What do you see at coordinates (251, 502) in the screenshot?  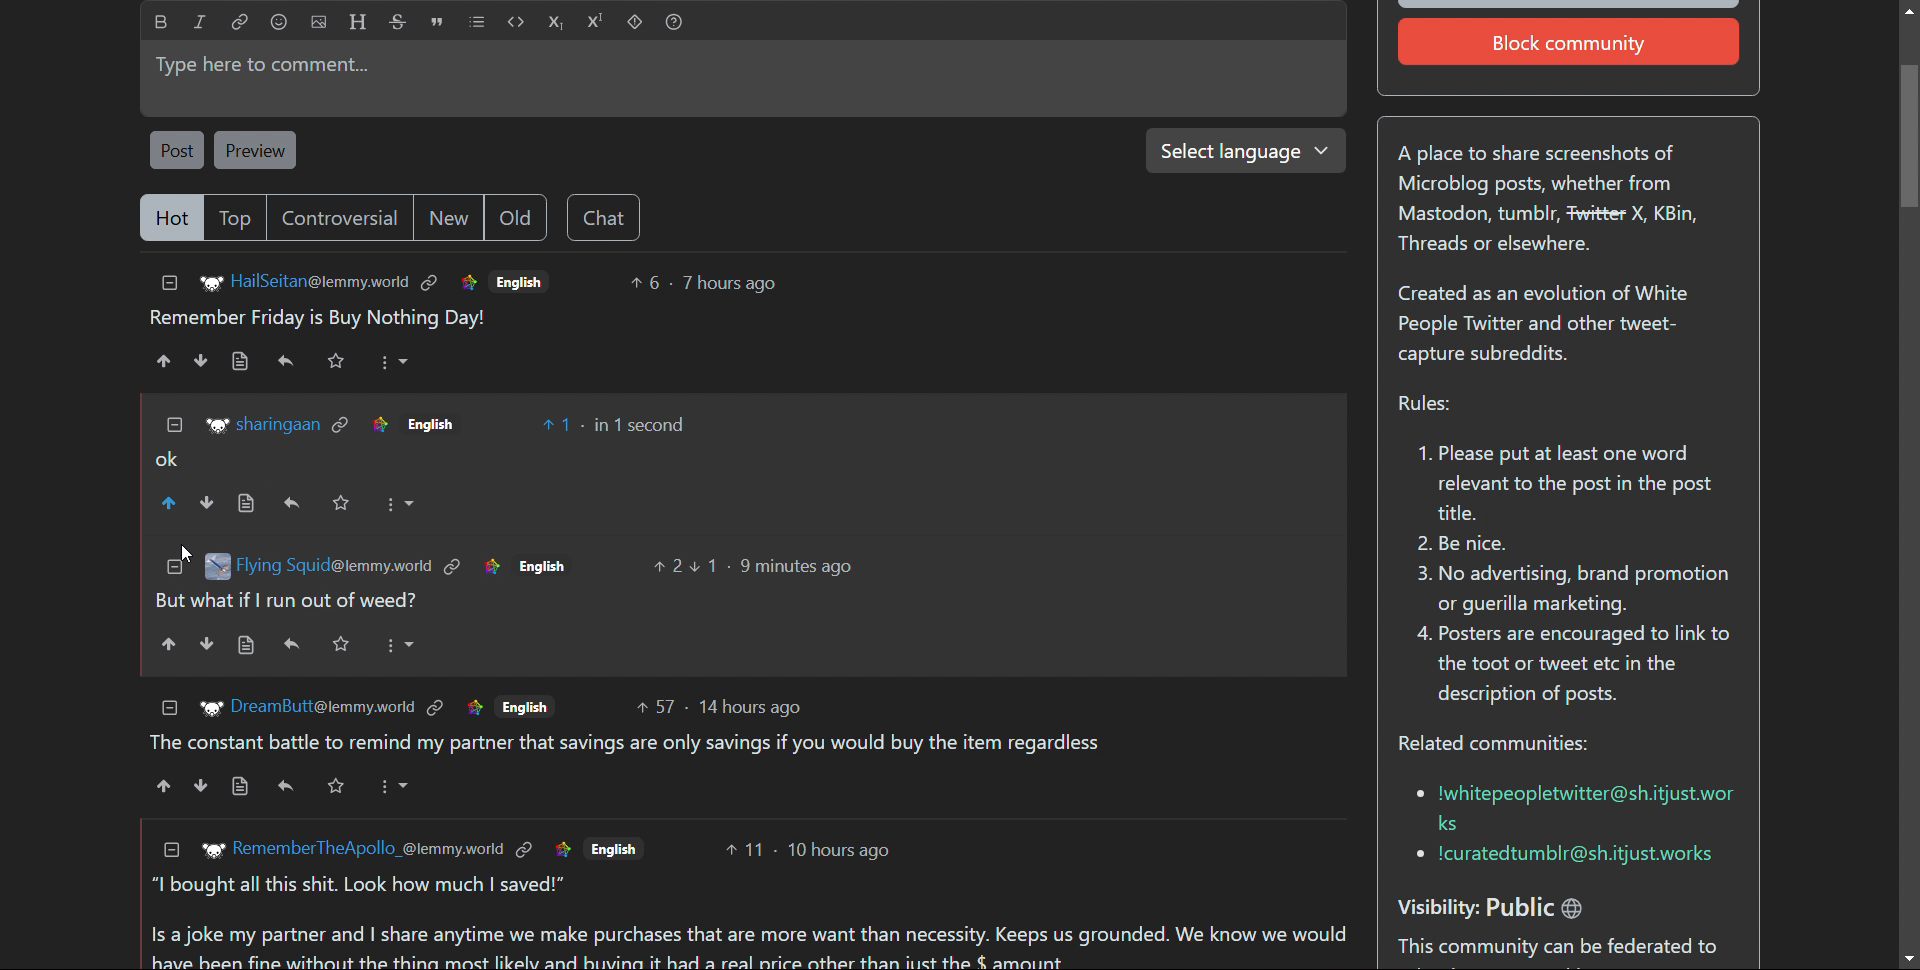 I see `view source` at bounding box center [251, 502].